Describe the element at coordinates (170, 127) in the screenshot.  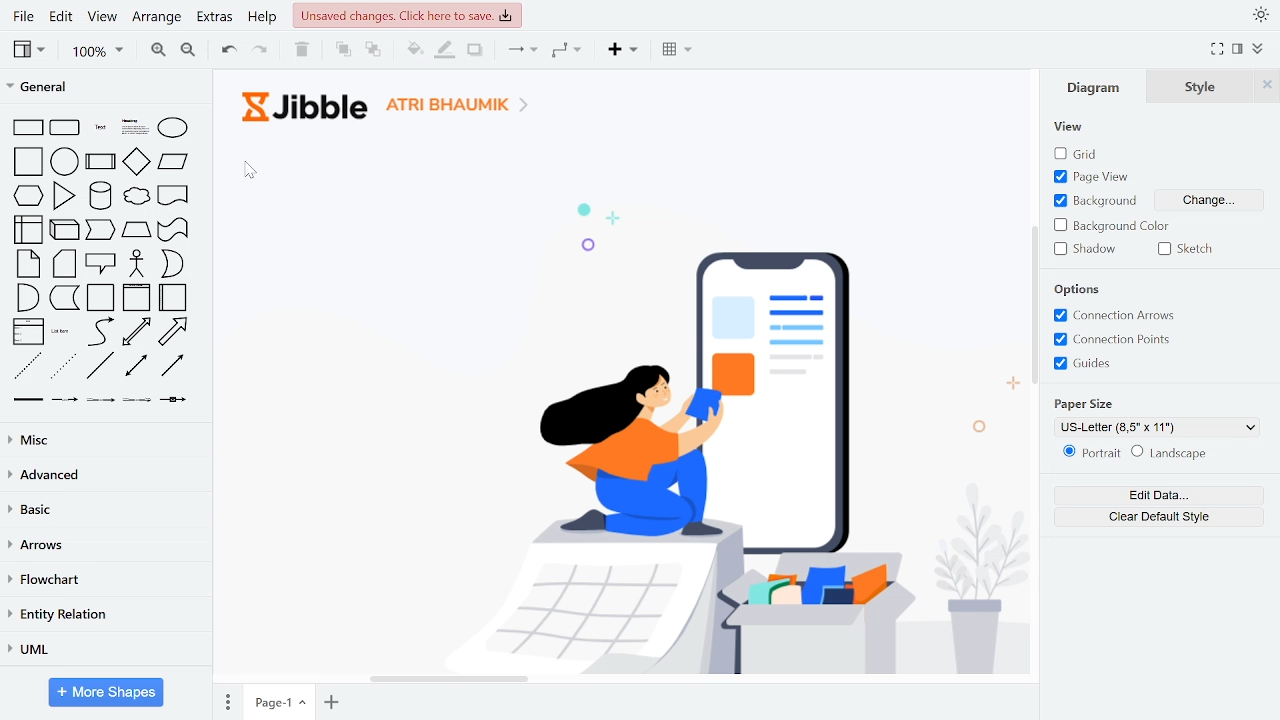
I see `general shapes` at that location.